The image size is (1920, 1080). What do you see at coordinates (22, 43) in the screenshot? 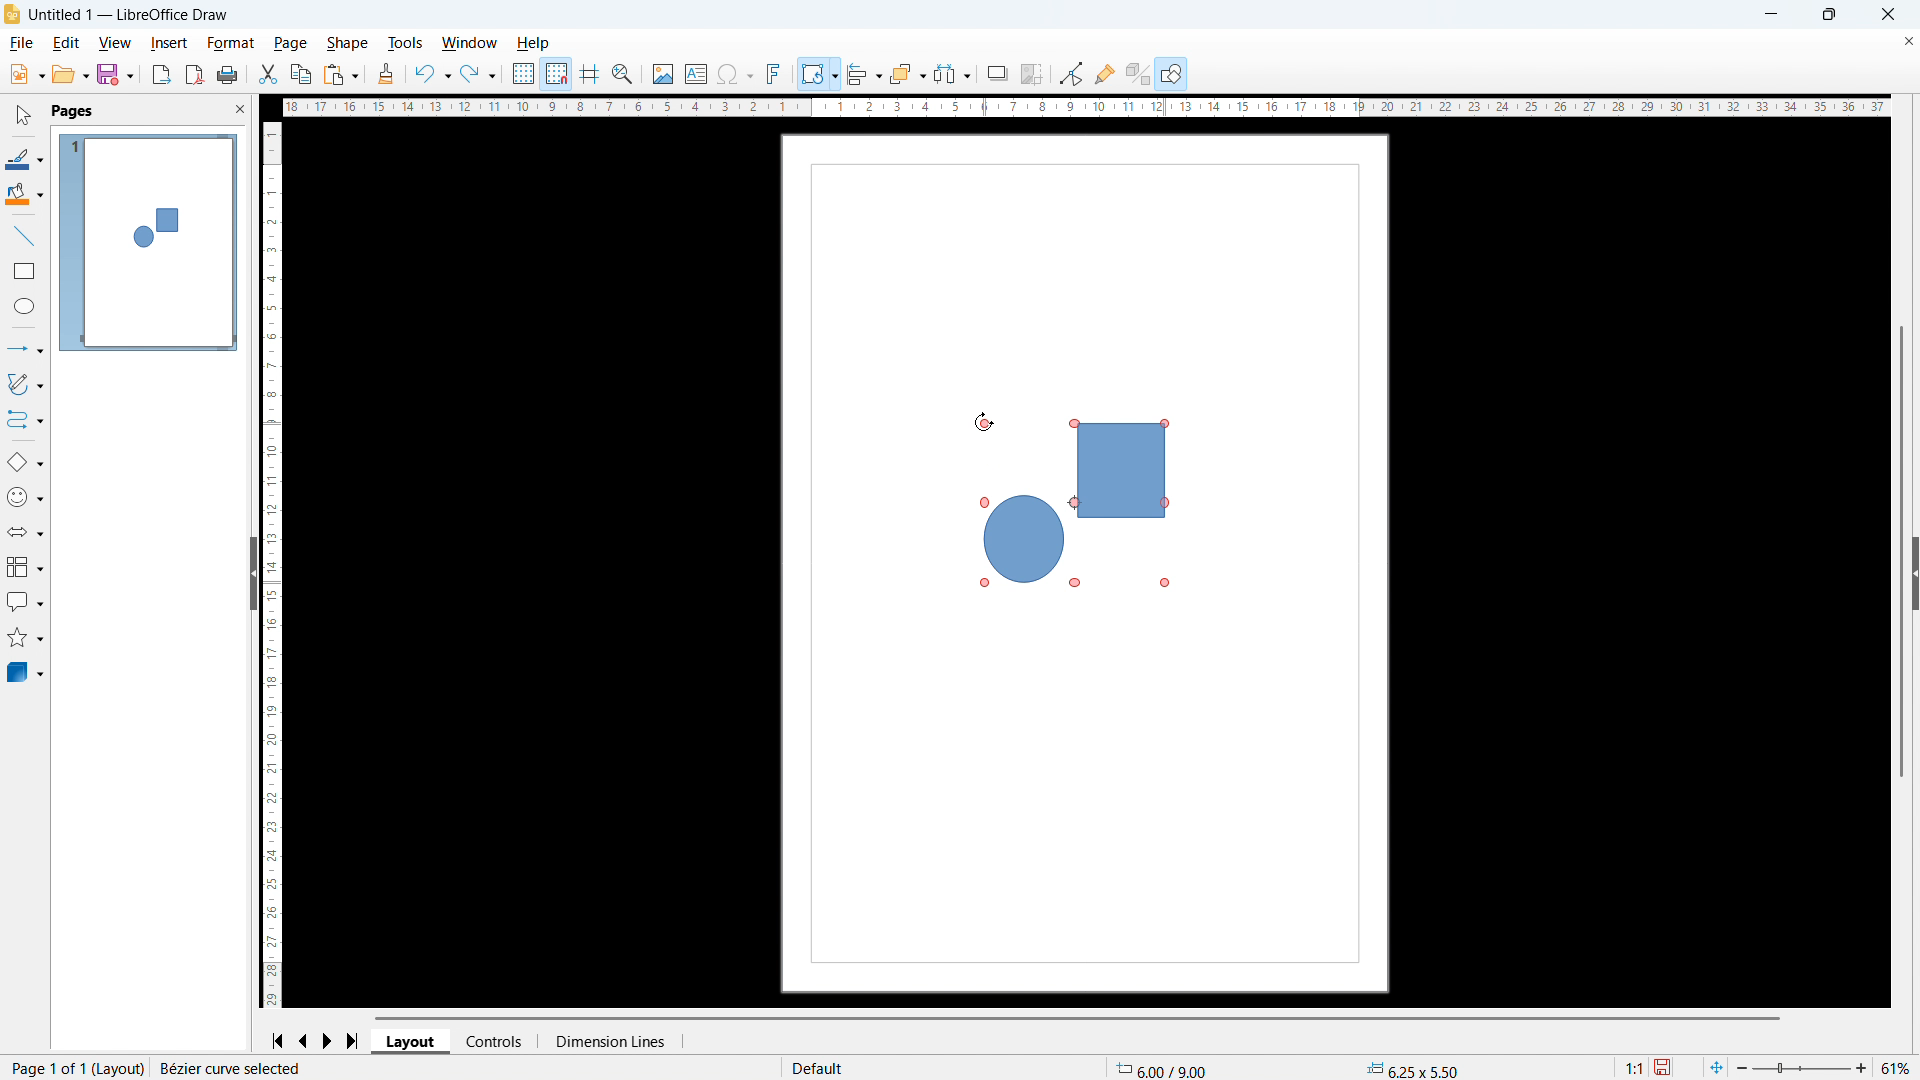
I see `file ` at bounding box center [22, 43].